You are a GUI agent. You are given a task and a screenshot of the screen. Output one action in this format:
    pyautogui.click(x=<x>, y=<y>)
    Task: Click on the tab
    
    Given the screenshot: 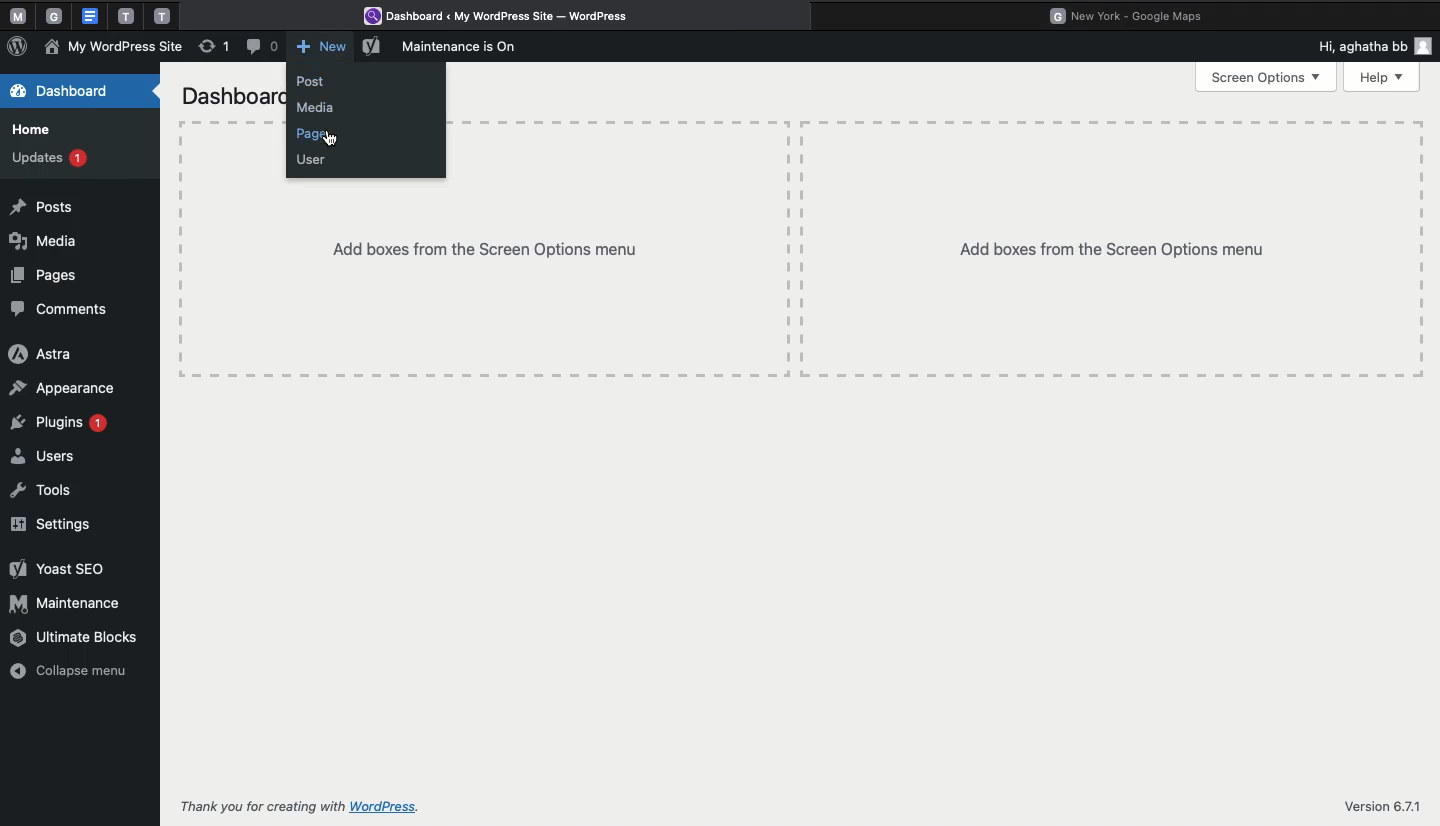 What is the action you would take?
    pyautogui.click(x=57, y=16)
    